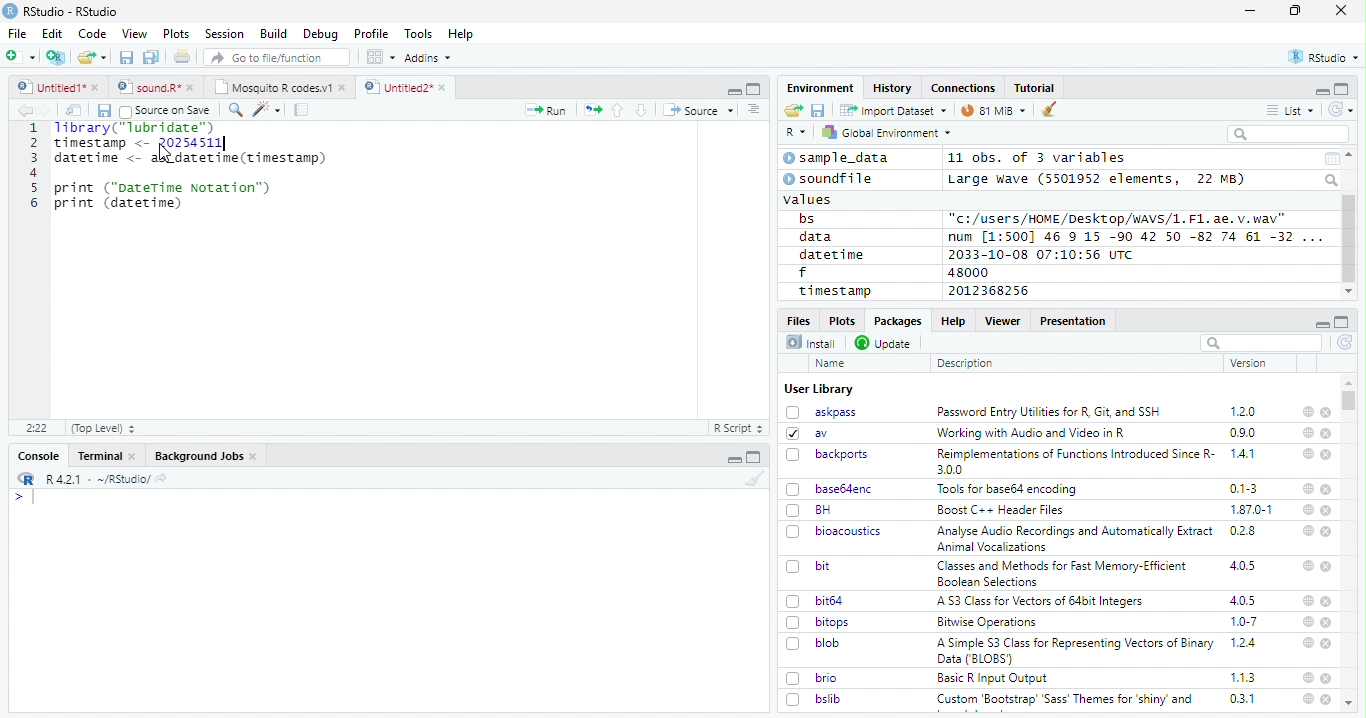  Describe the element at coordinates (428, 58) in the screenshot. I see `Addins` at that location.